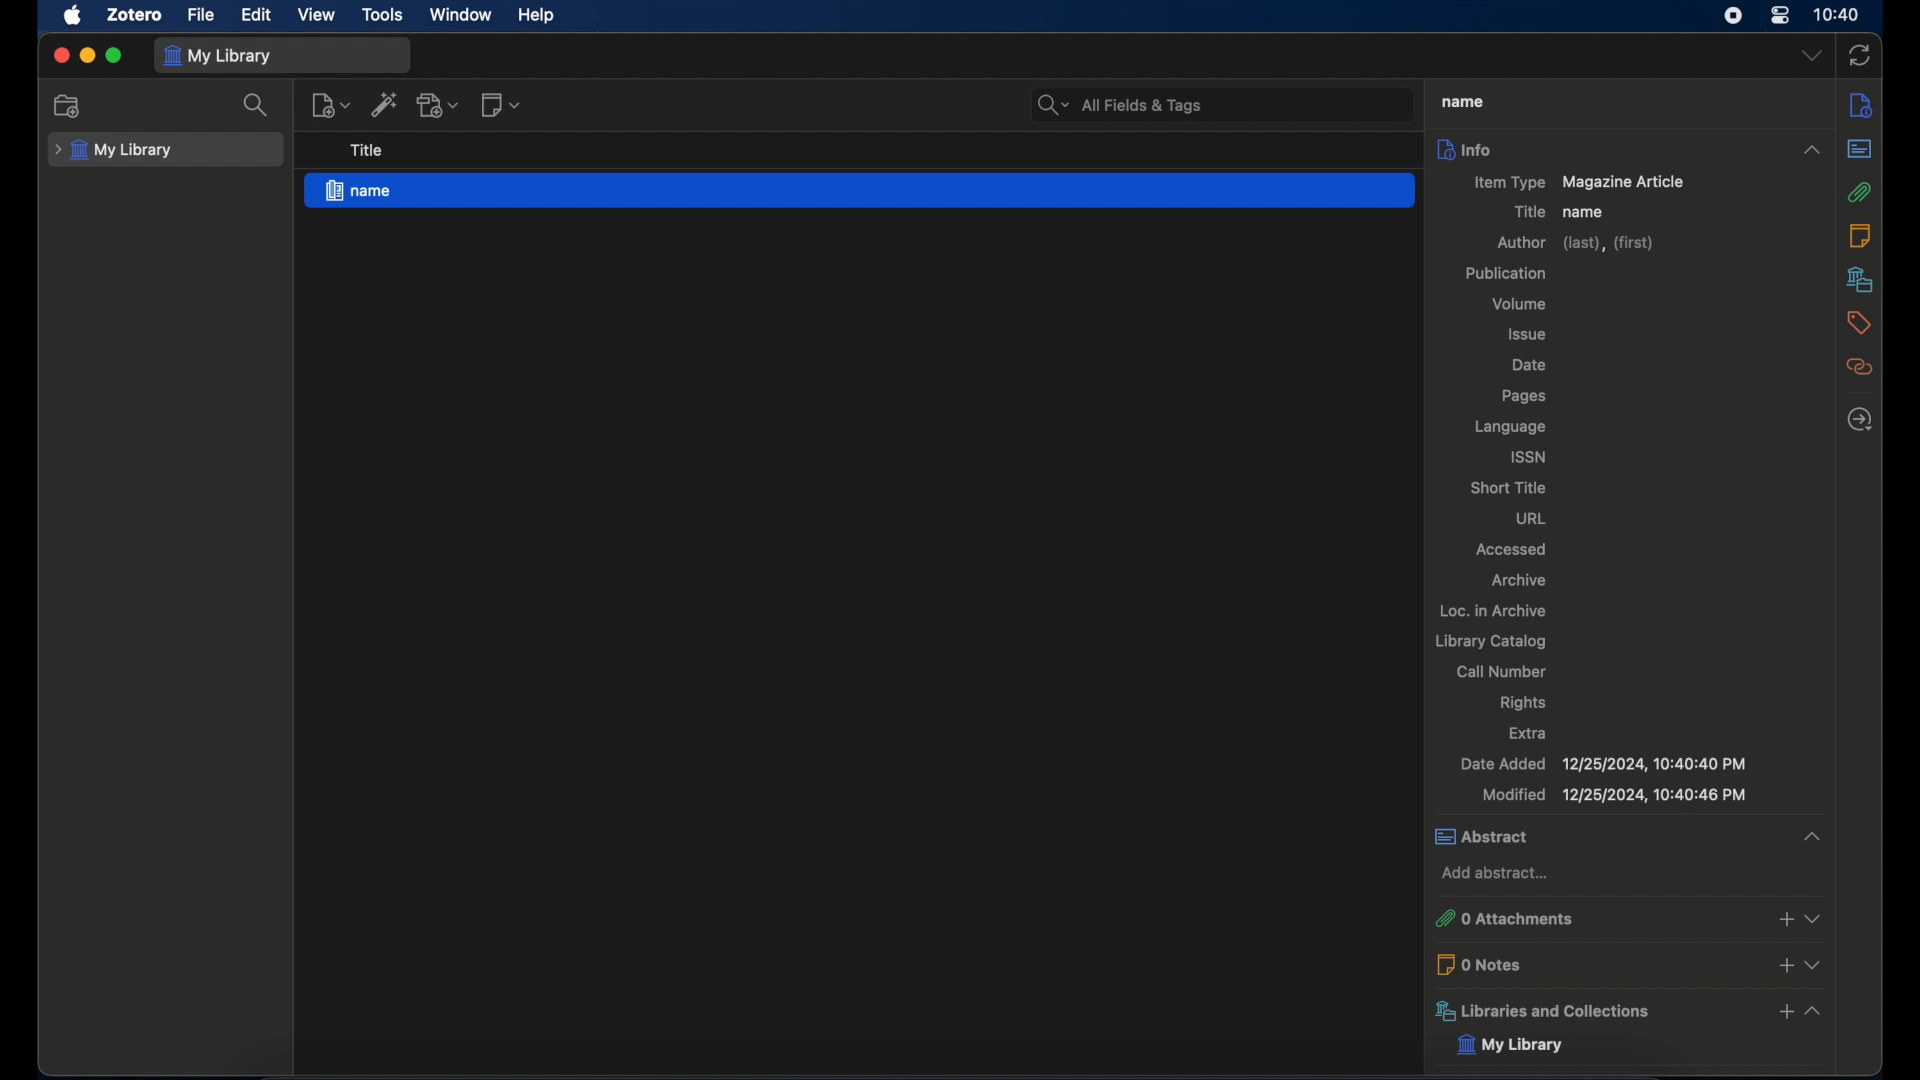  Describe the element at coordinates (70, 106) in the screenshot. I see `new collection` at that location.